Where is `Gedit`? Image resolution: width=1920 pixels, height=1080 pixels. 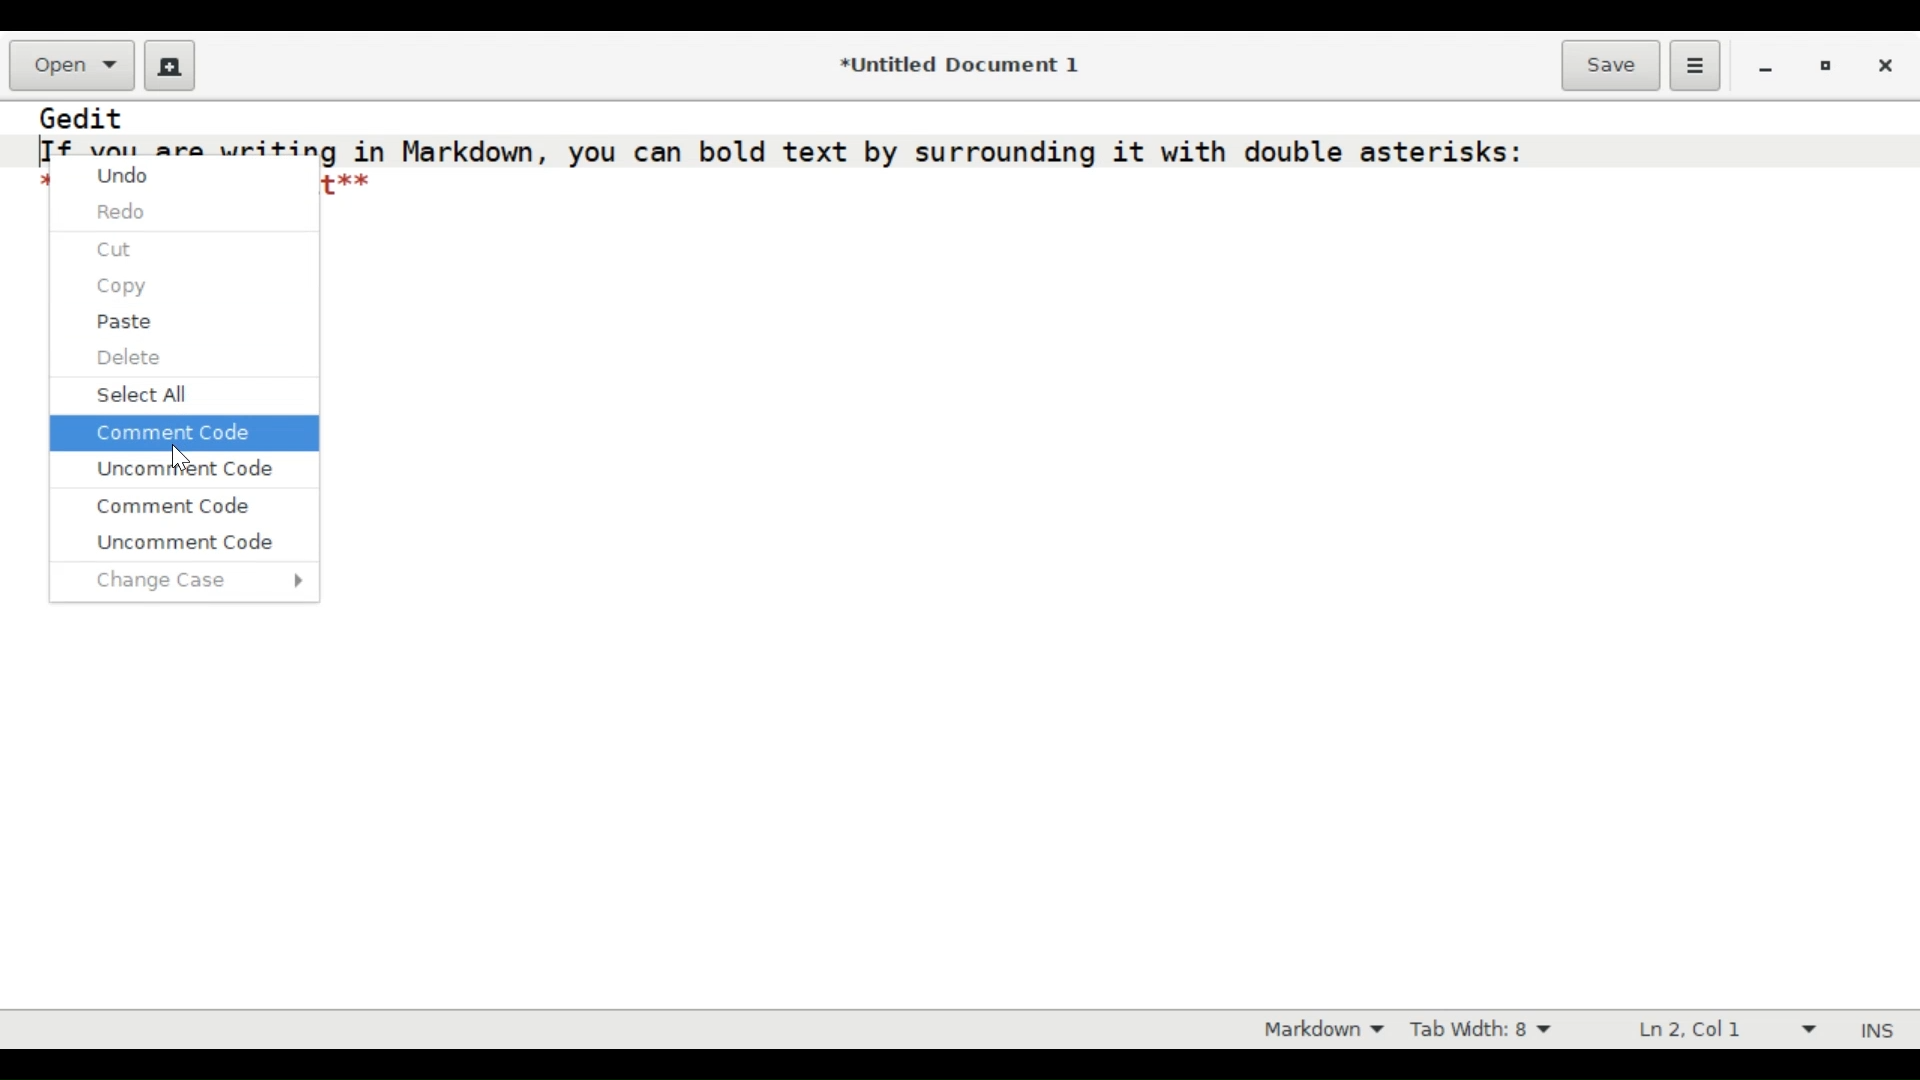
Gedit is located at coordinates (83, 118).